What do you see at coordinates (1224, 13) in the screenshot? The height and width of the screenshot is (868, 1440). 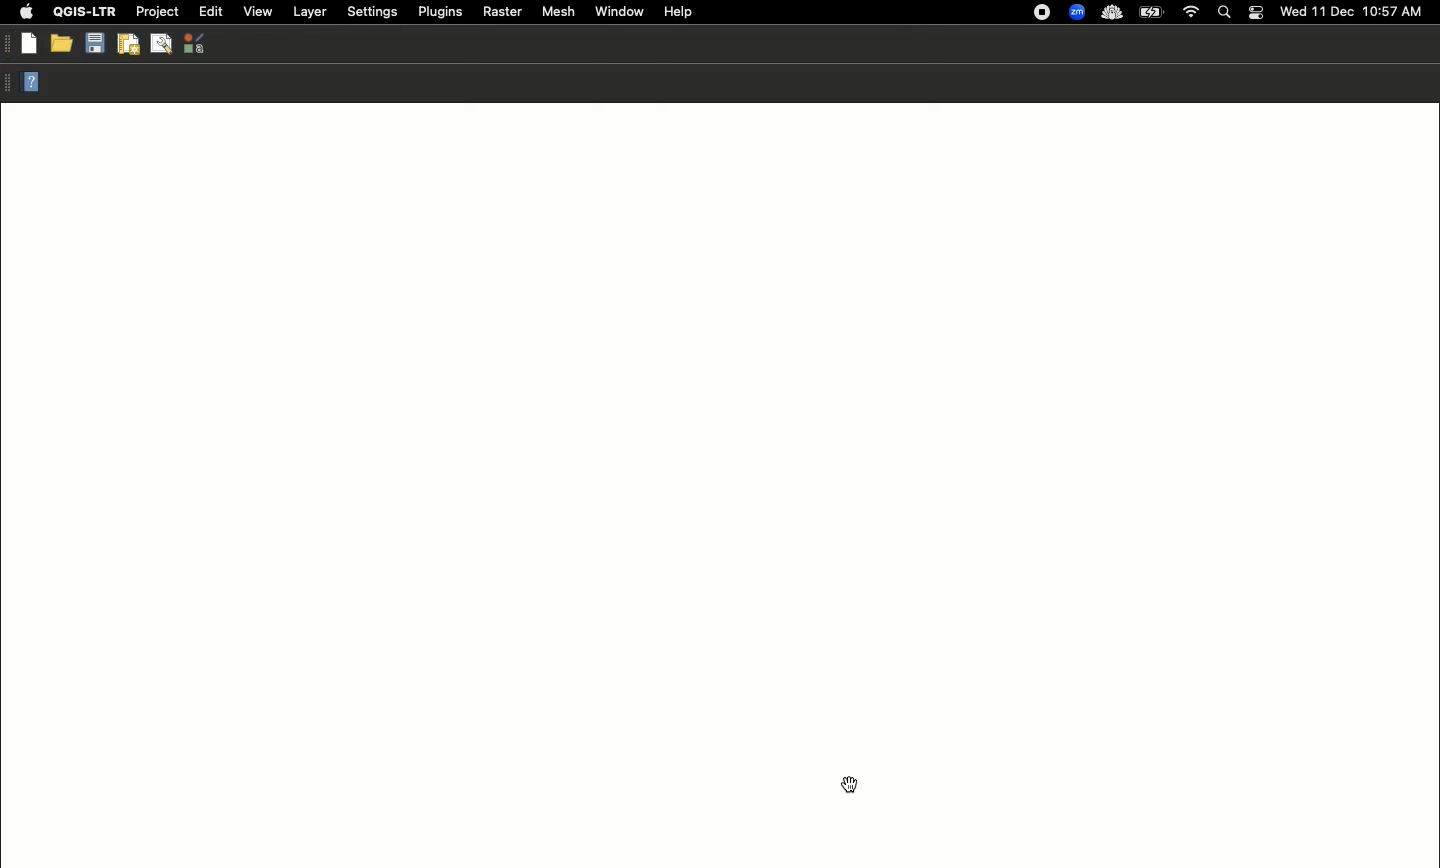 I see `Search` at bounding box center [1224, 13].